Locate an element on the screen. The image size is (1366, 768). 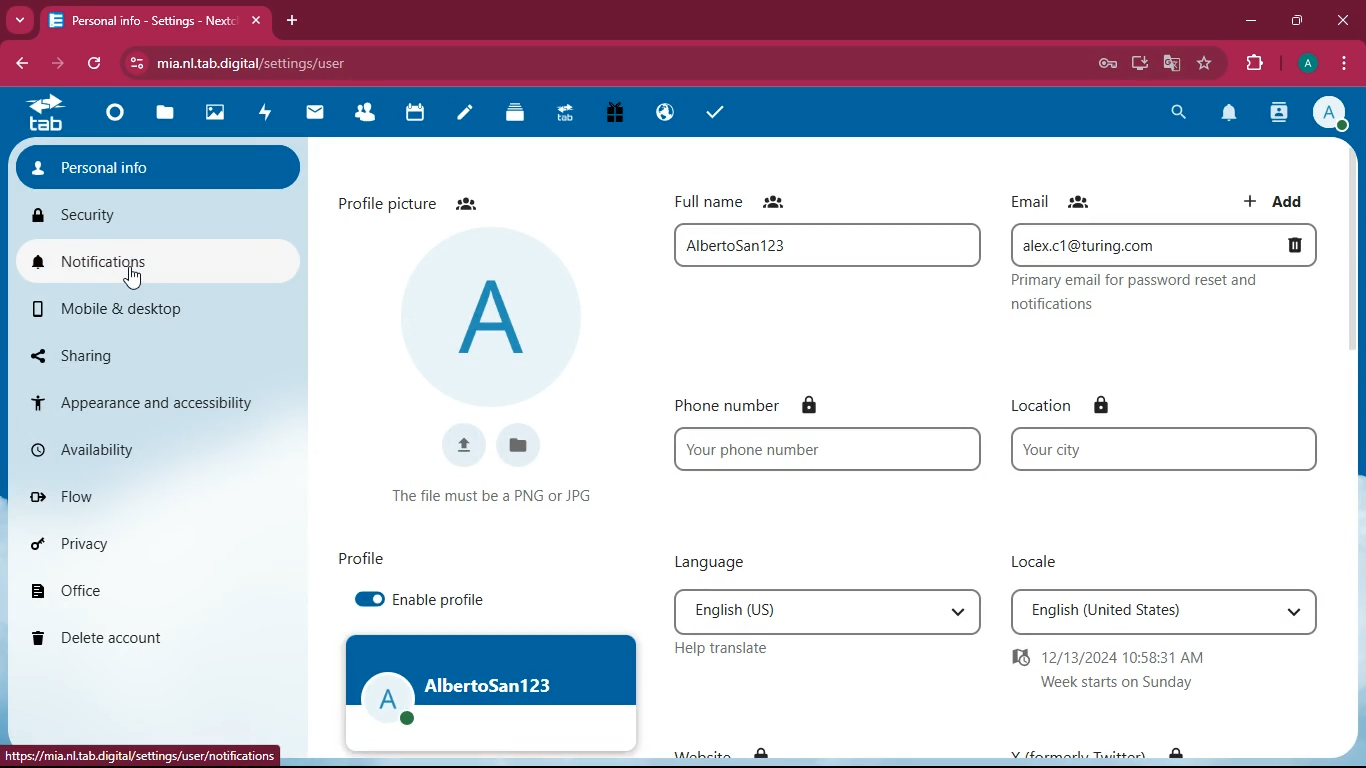
google translate is located at coordinates (1172, 63).